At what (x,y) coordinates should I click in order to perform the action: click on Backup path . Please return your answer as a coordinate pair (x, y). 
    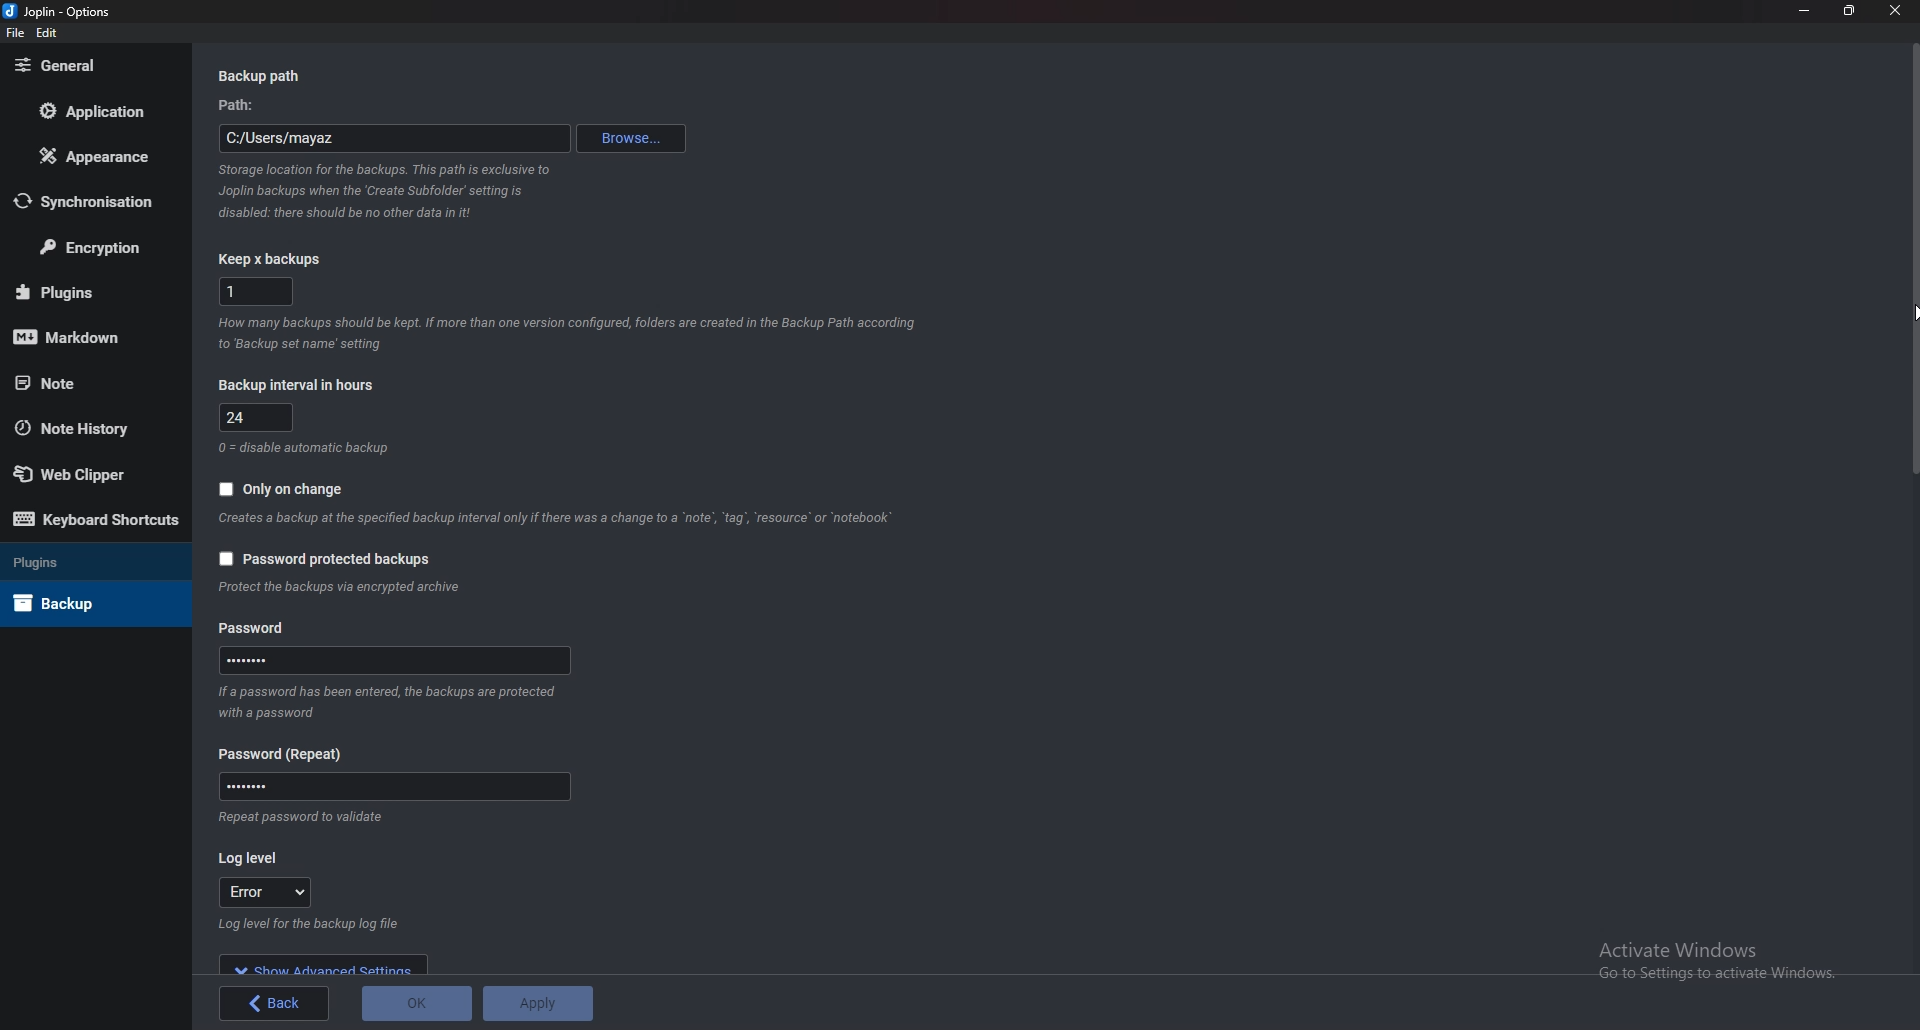
    Looking at the image, I should click on (277, 77).